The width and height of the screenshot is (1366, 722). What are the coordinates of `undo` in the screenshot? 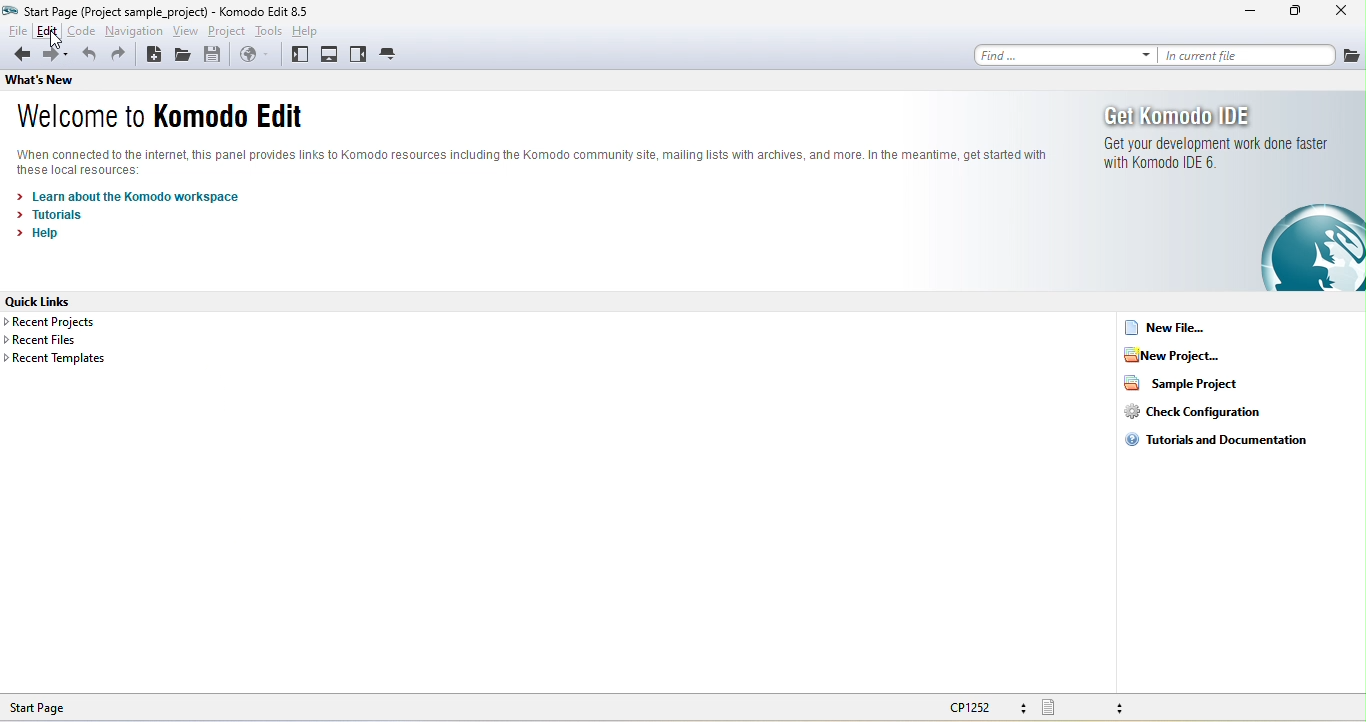 It's located at (88, 54).